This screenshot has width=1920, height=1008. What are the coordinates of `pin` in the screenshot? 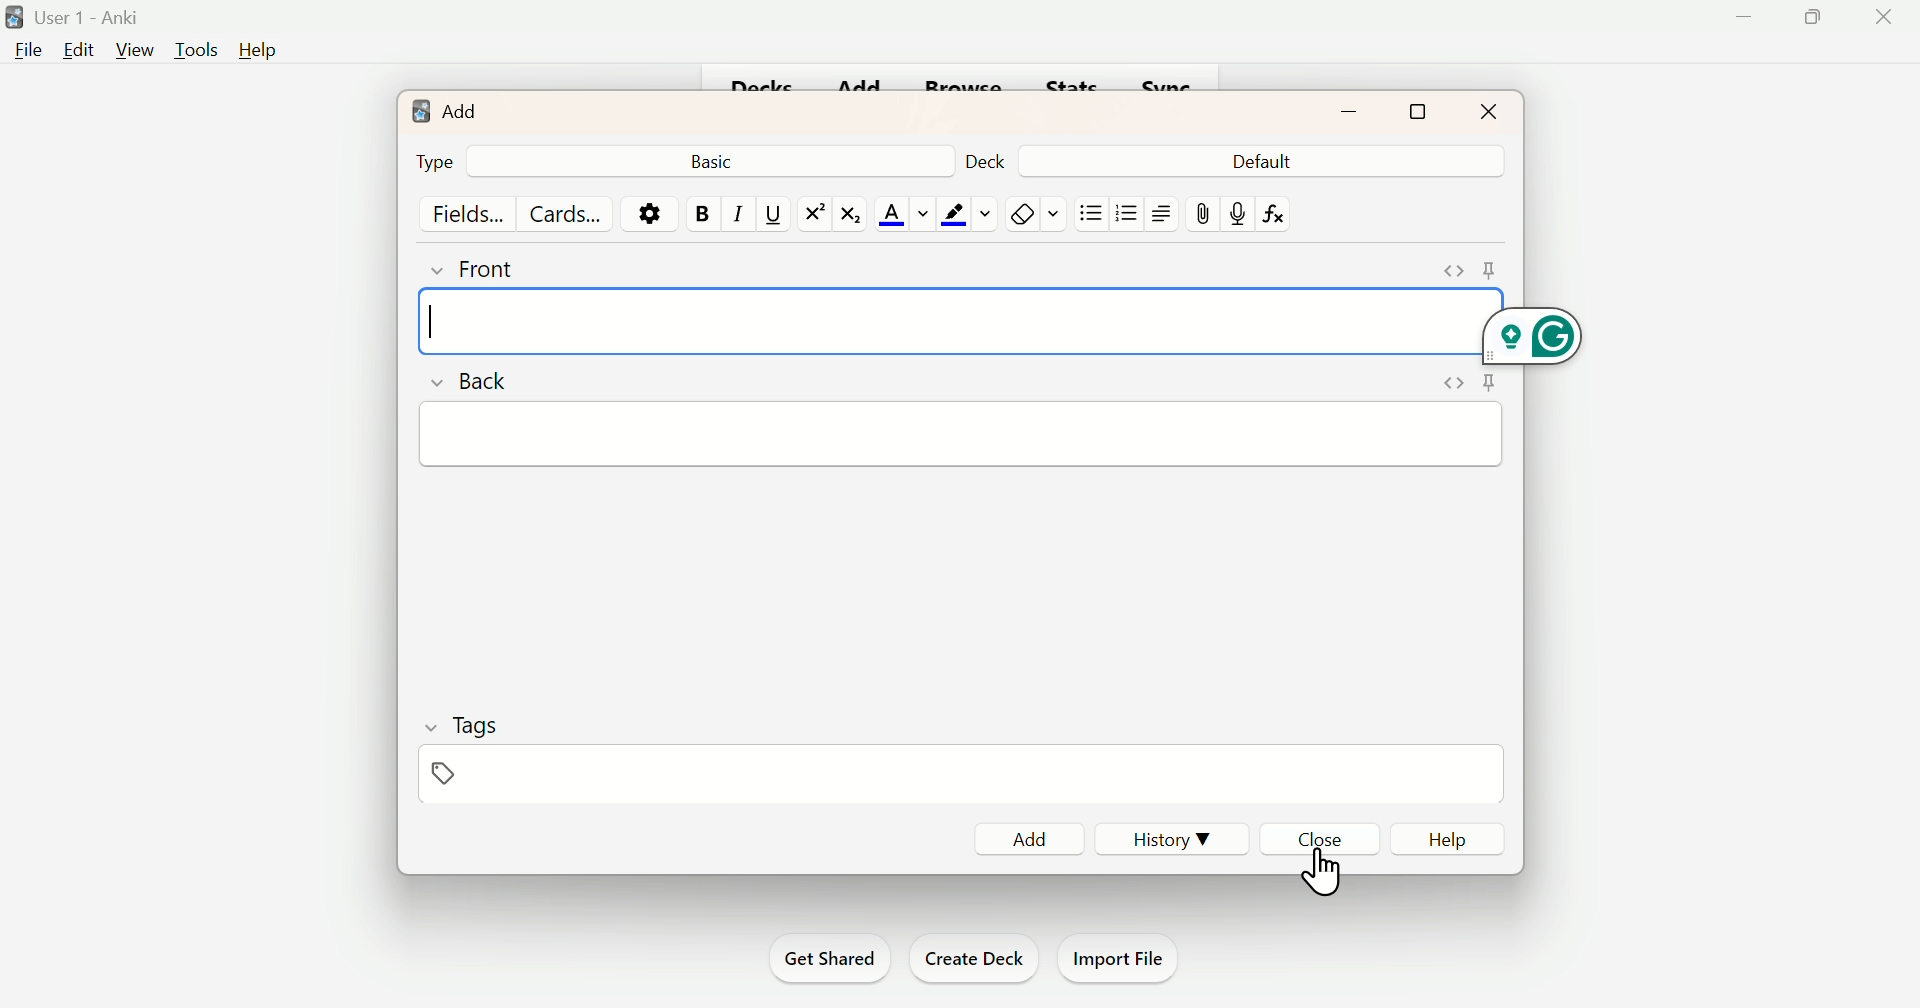 It's located at (1199, 212).